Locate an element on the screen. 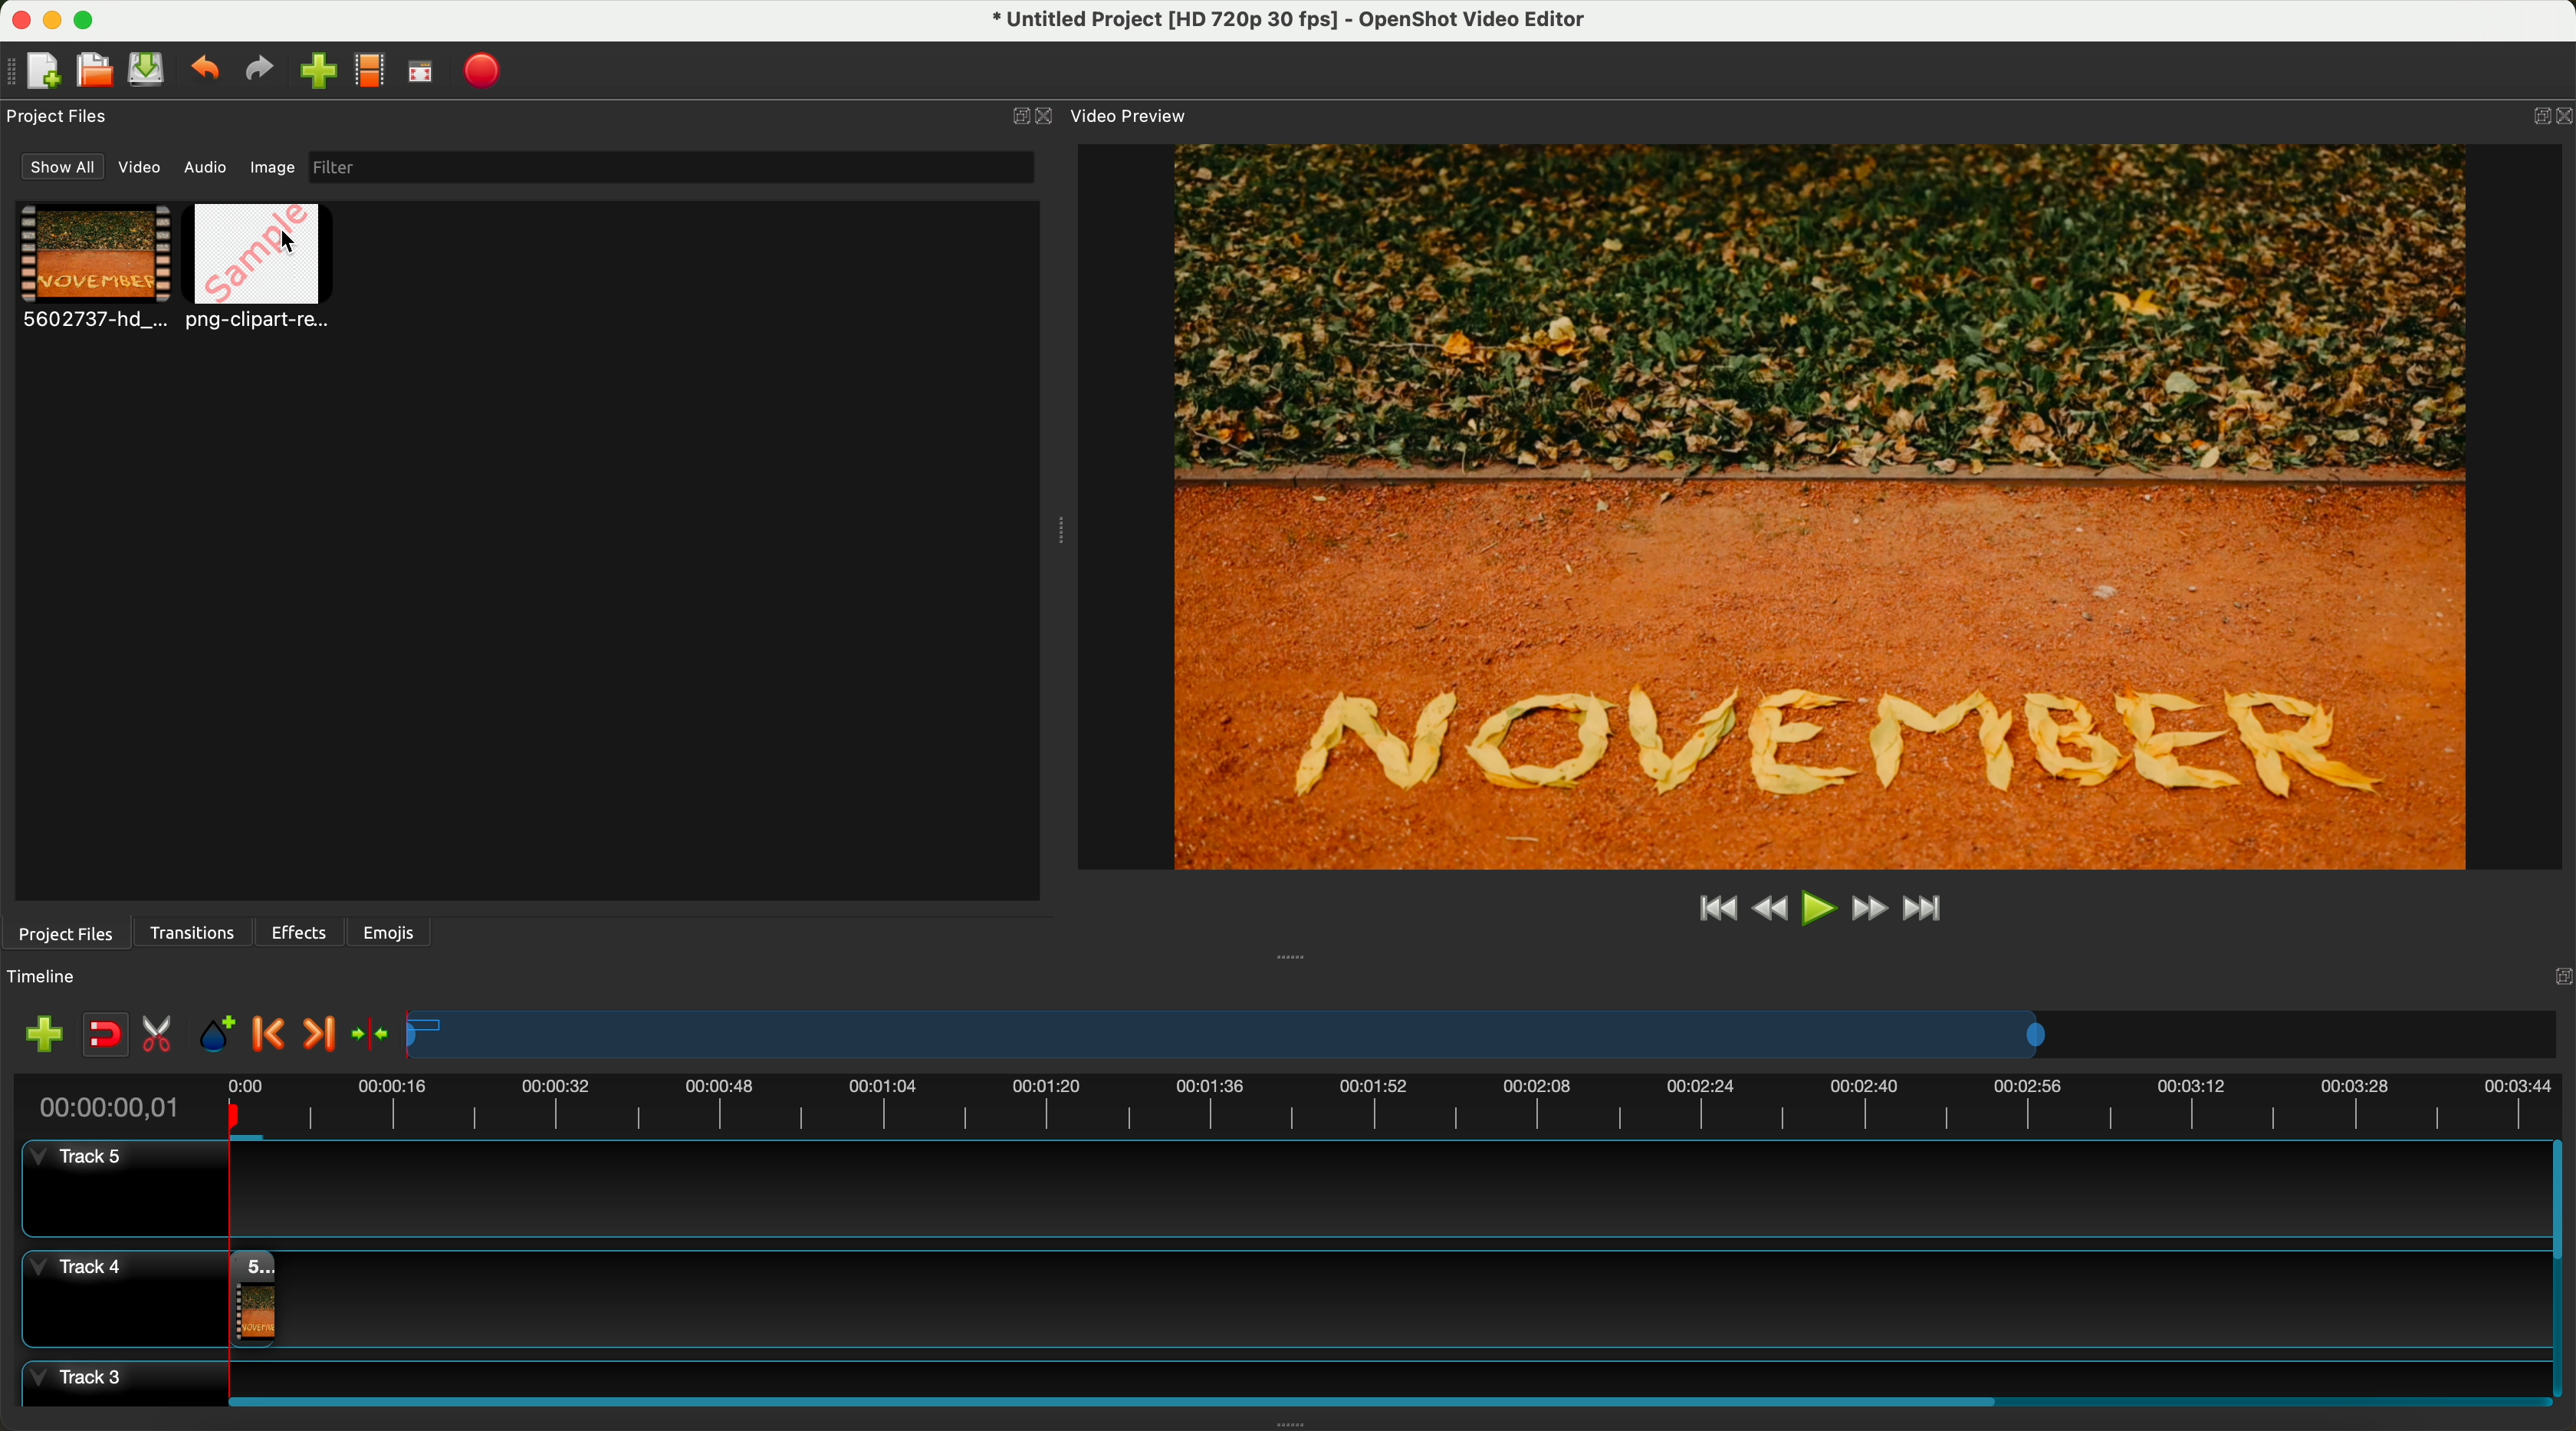 The width and height of the screenshot is (2576, 1431). video is located at coordinates (95, 270).